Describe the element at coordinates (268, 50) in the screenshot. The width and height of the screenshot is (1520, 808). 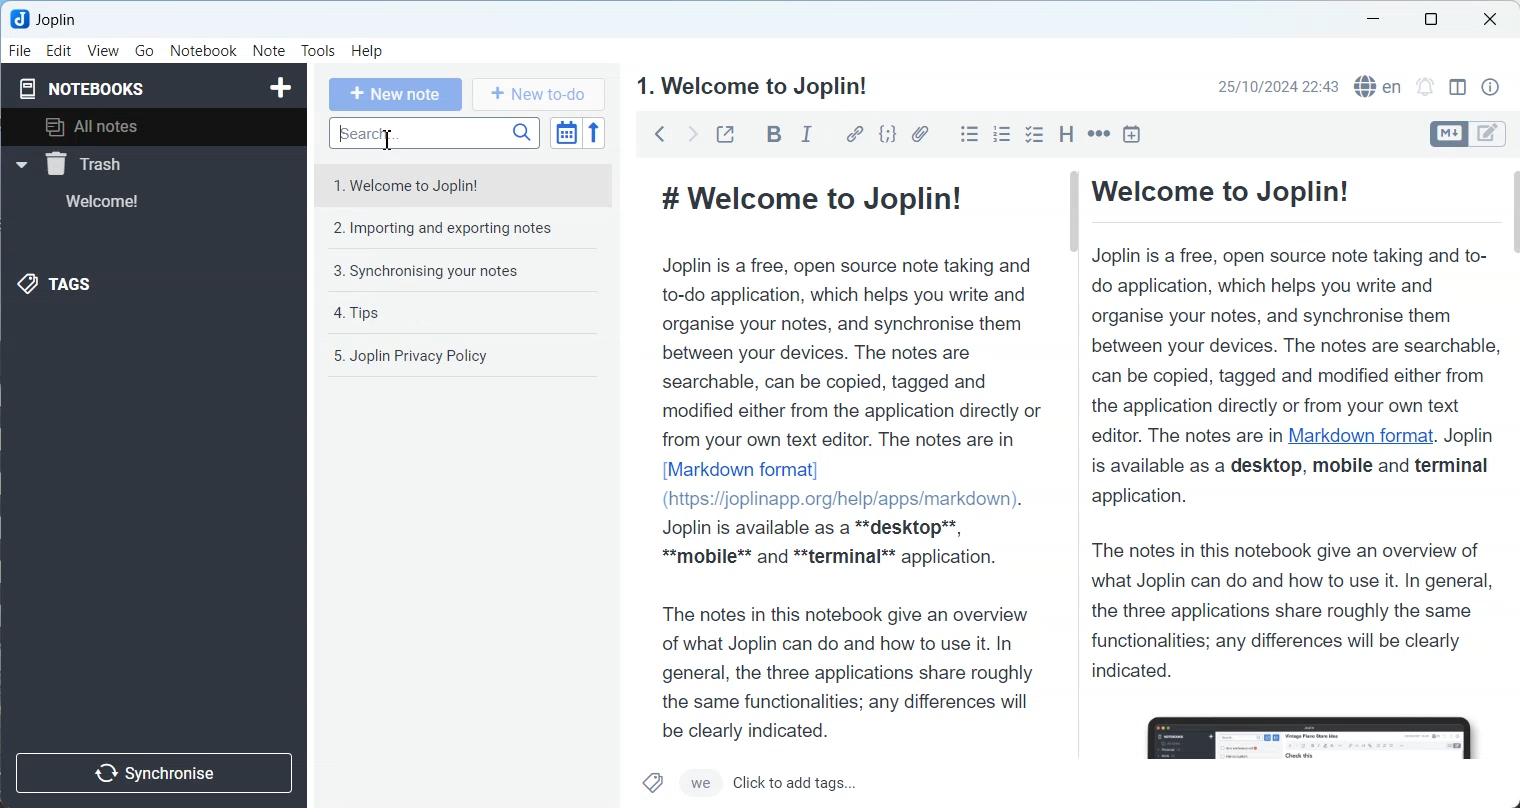
I see `Note` at that location.